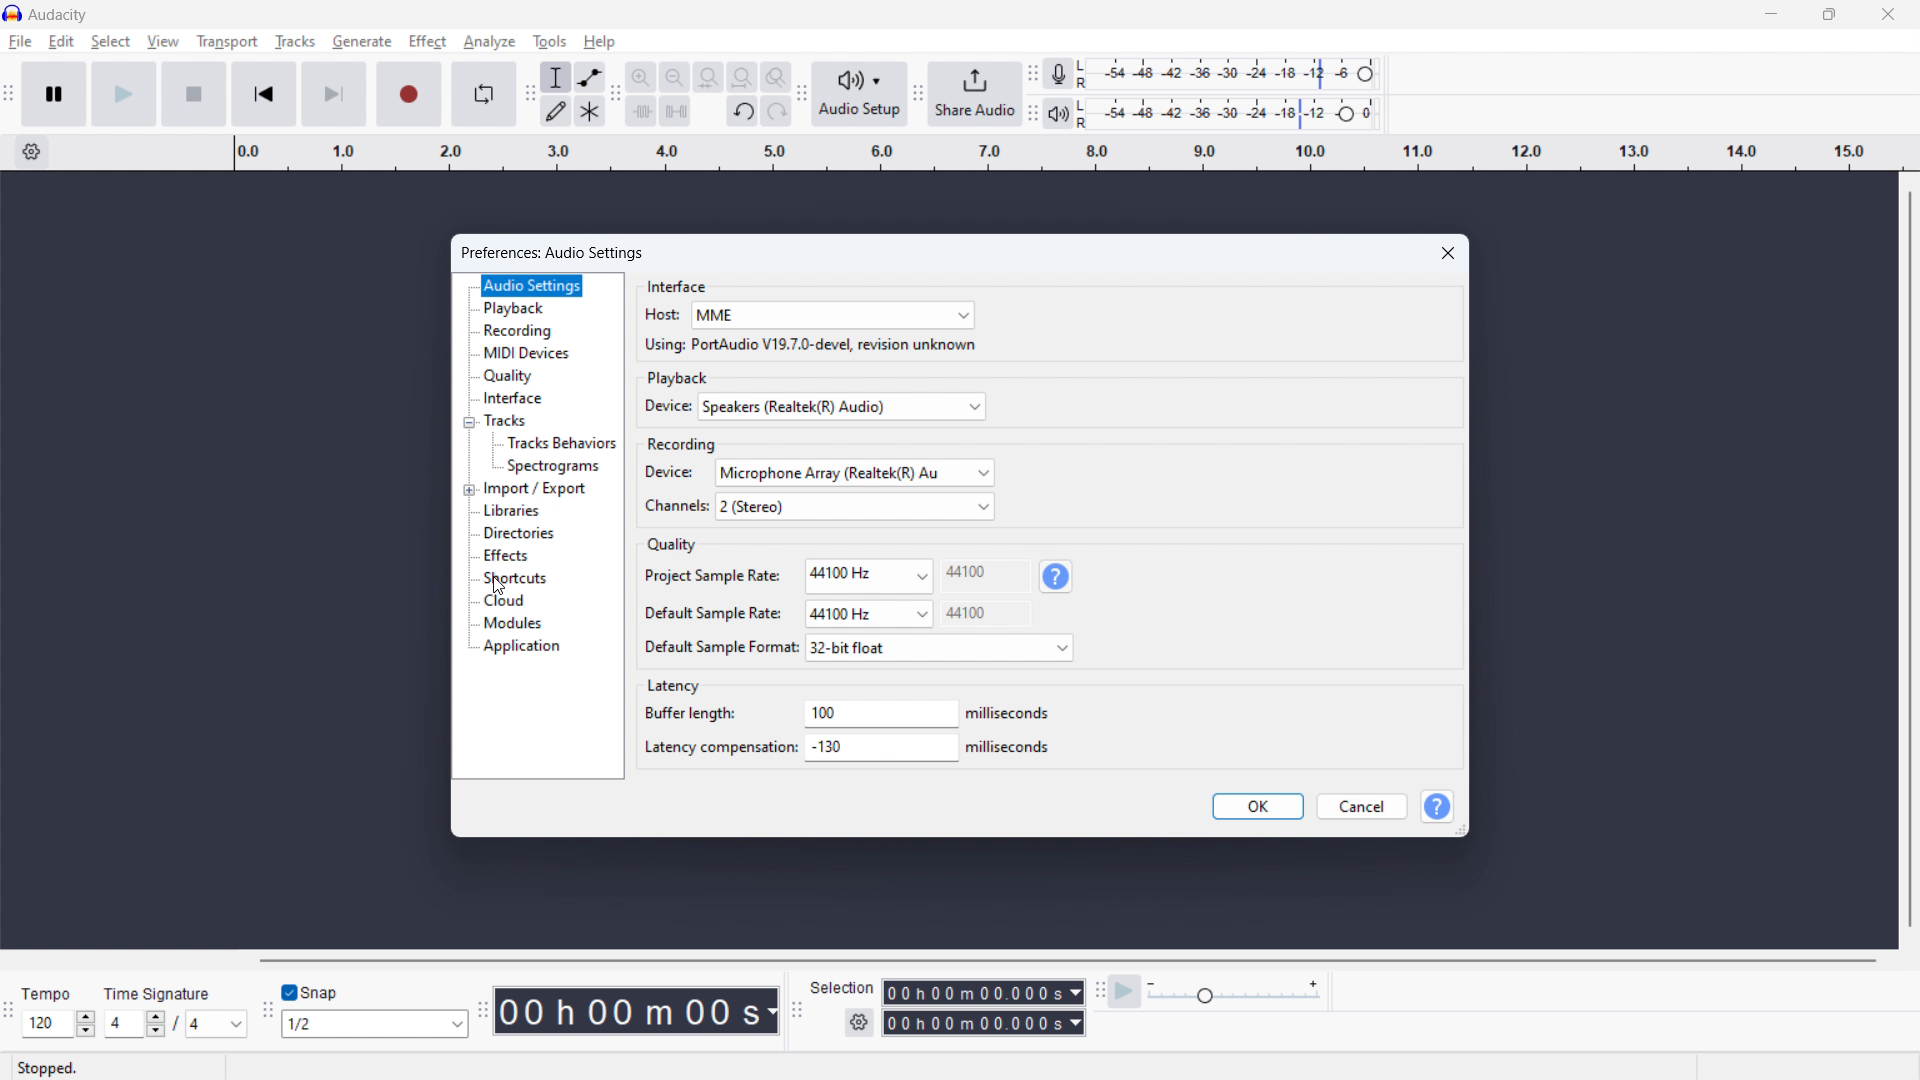  Describe the element at coordinates (500, 586) in the screenshot. I see `Cursor` at that location.